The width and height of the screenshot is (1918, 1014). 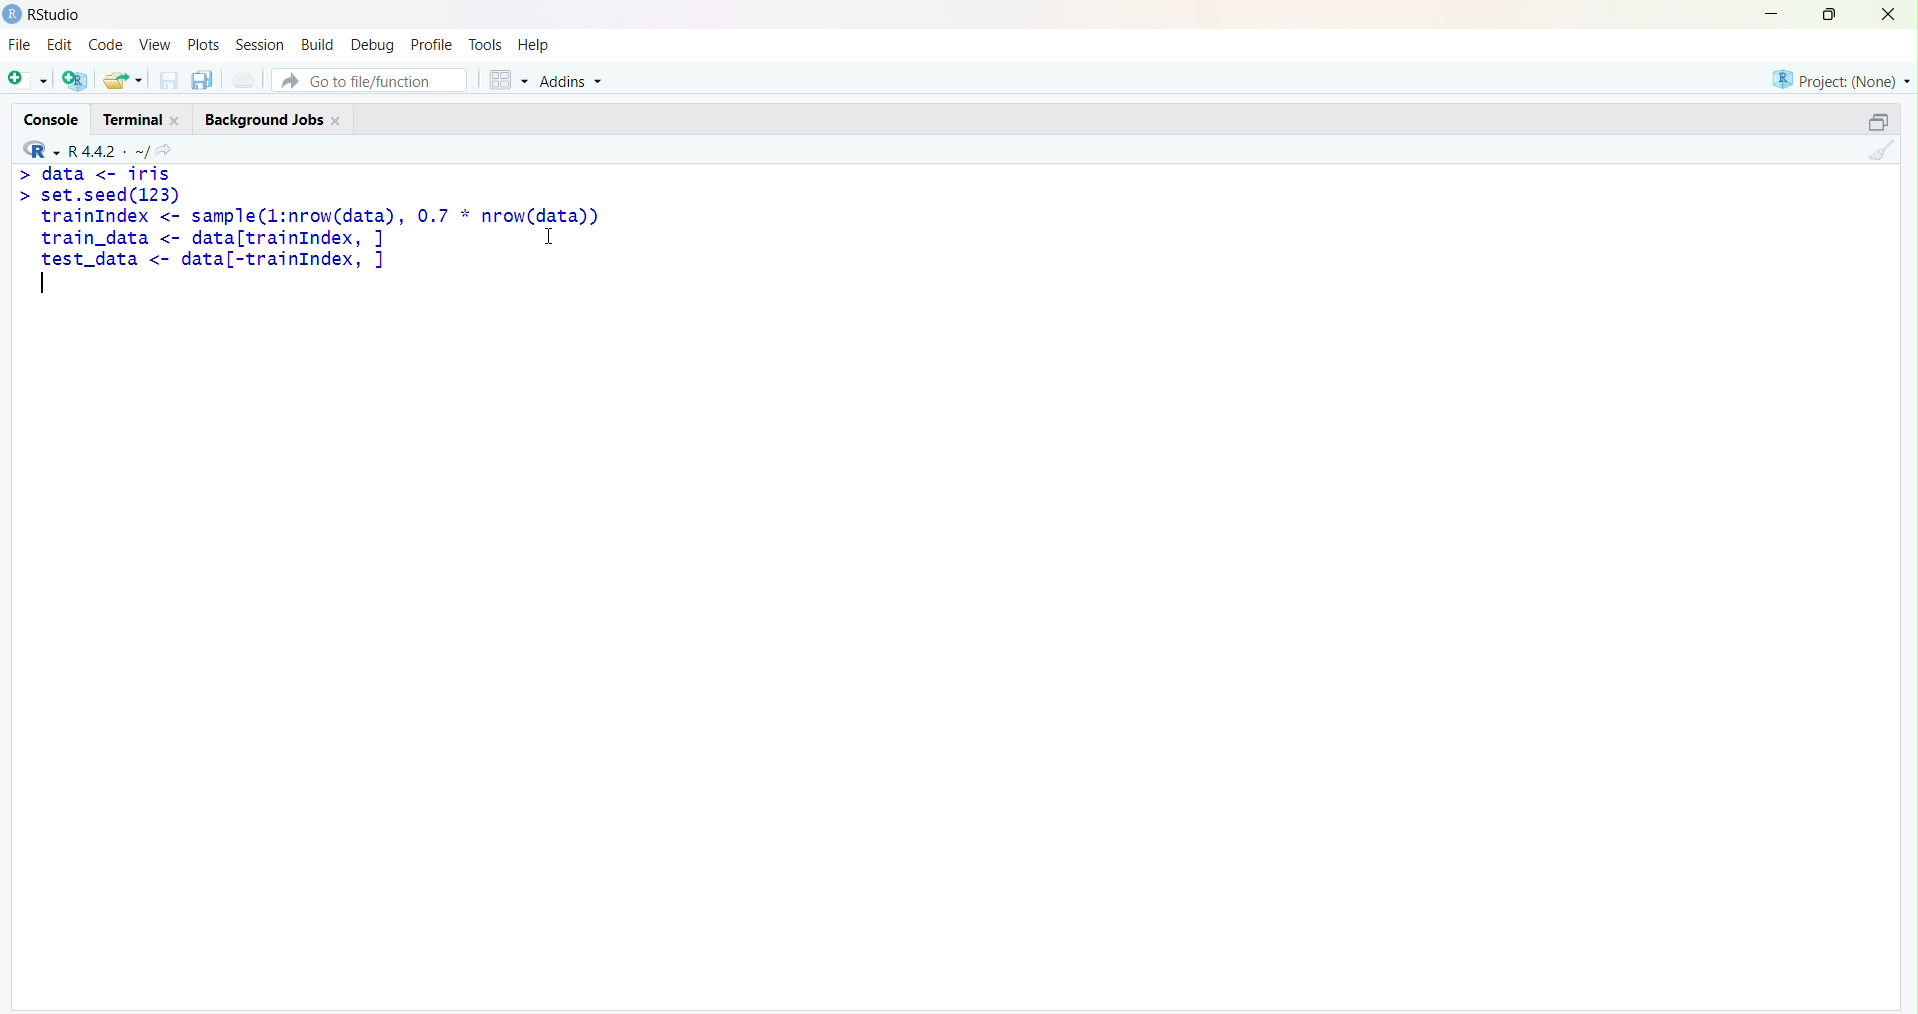 I want to click on Project (None), so click(x=1839, y=79).